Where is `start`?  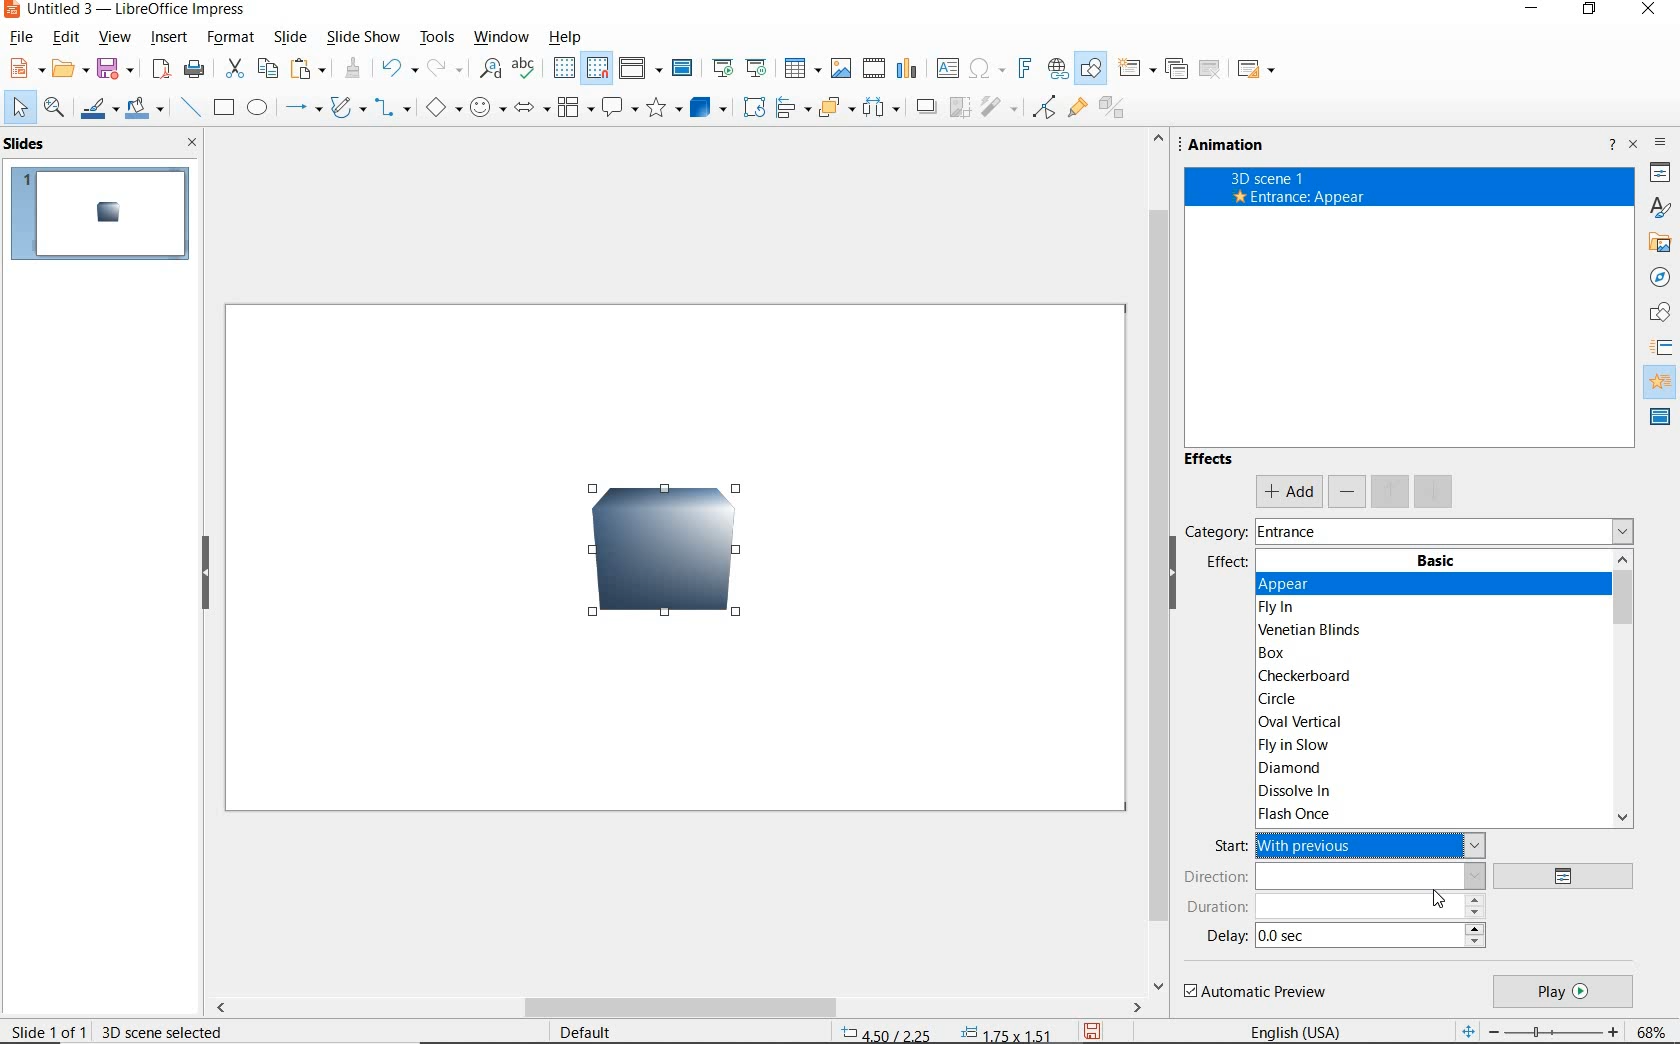
start is located at coordinates (1227, 846).